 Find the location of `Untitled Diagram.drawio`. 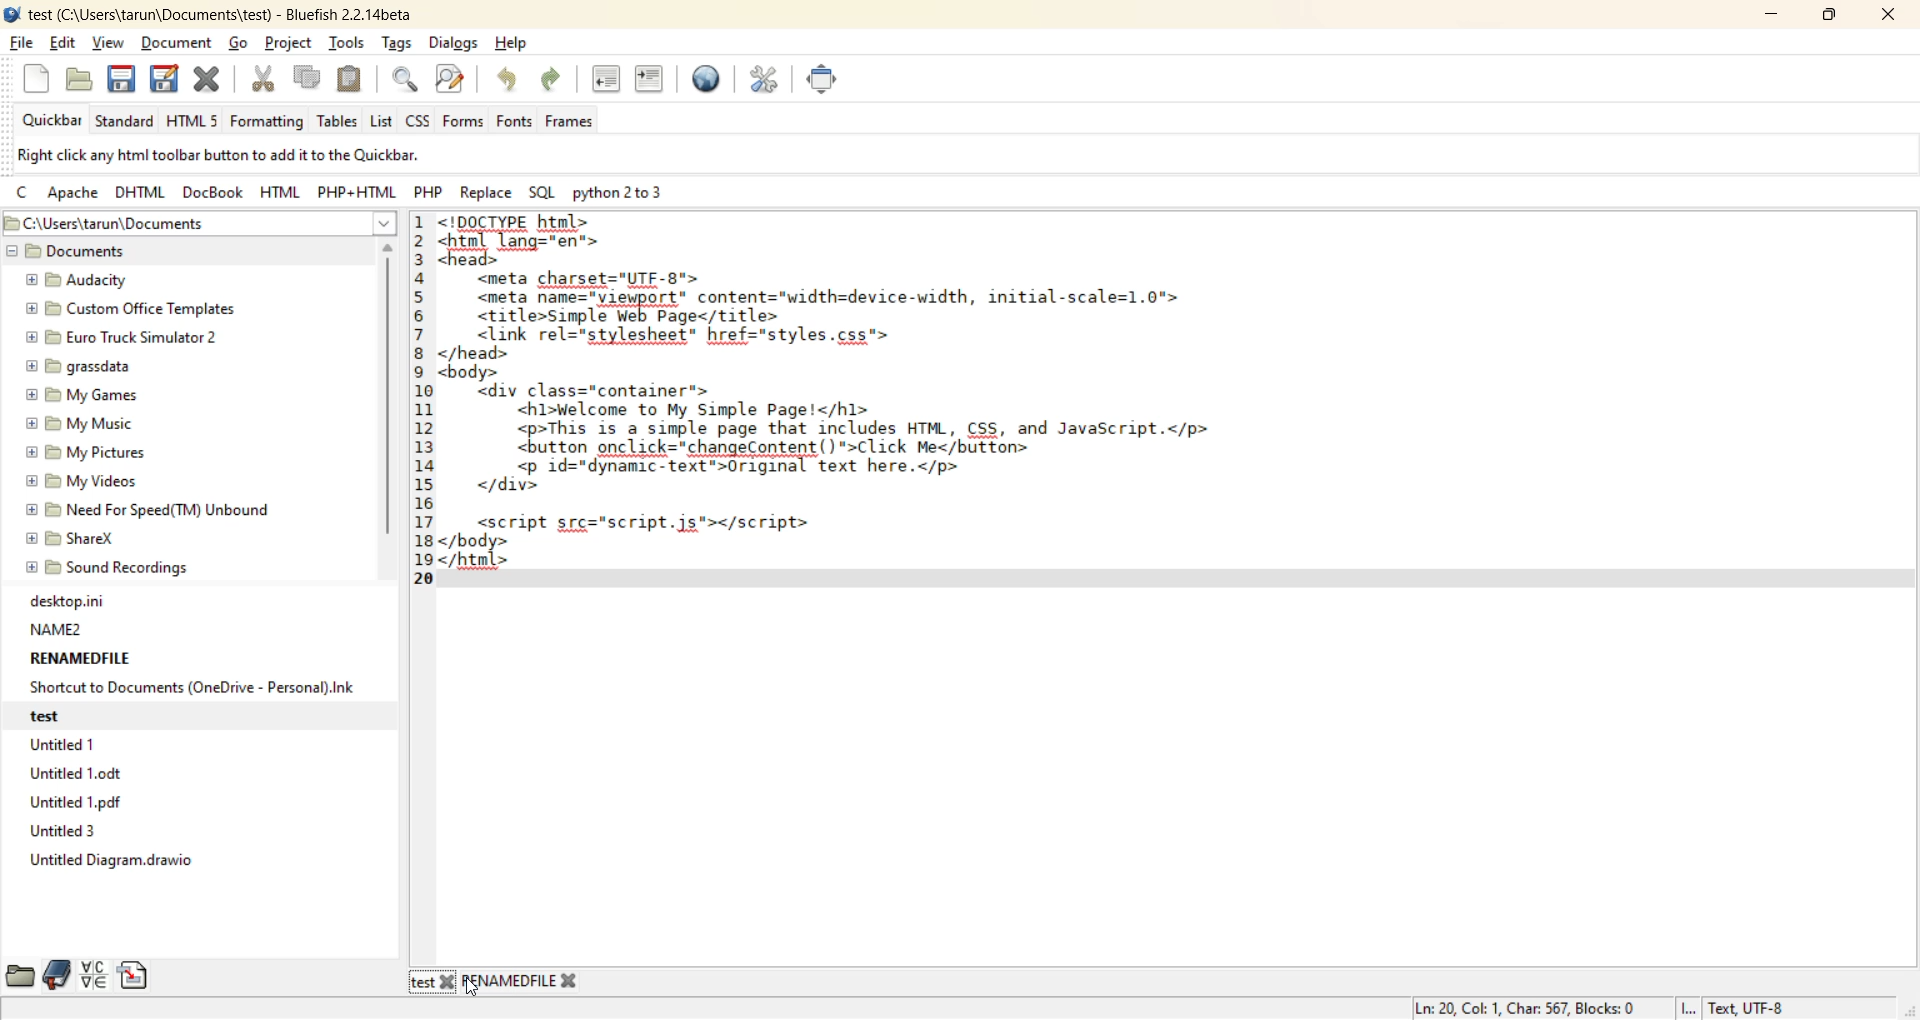

Untitled Diagram.drawio is located at coordinates (112, 863).